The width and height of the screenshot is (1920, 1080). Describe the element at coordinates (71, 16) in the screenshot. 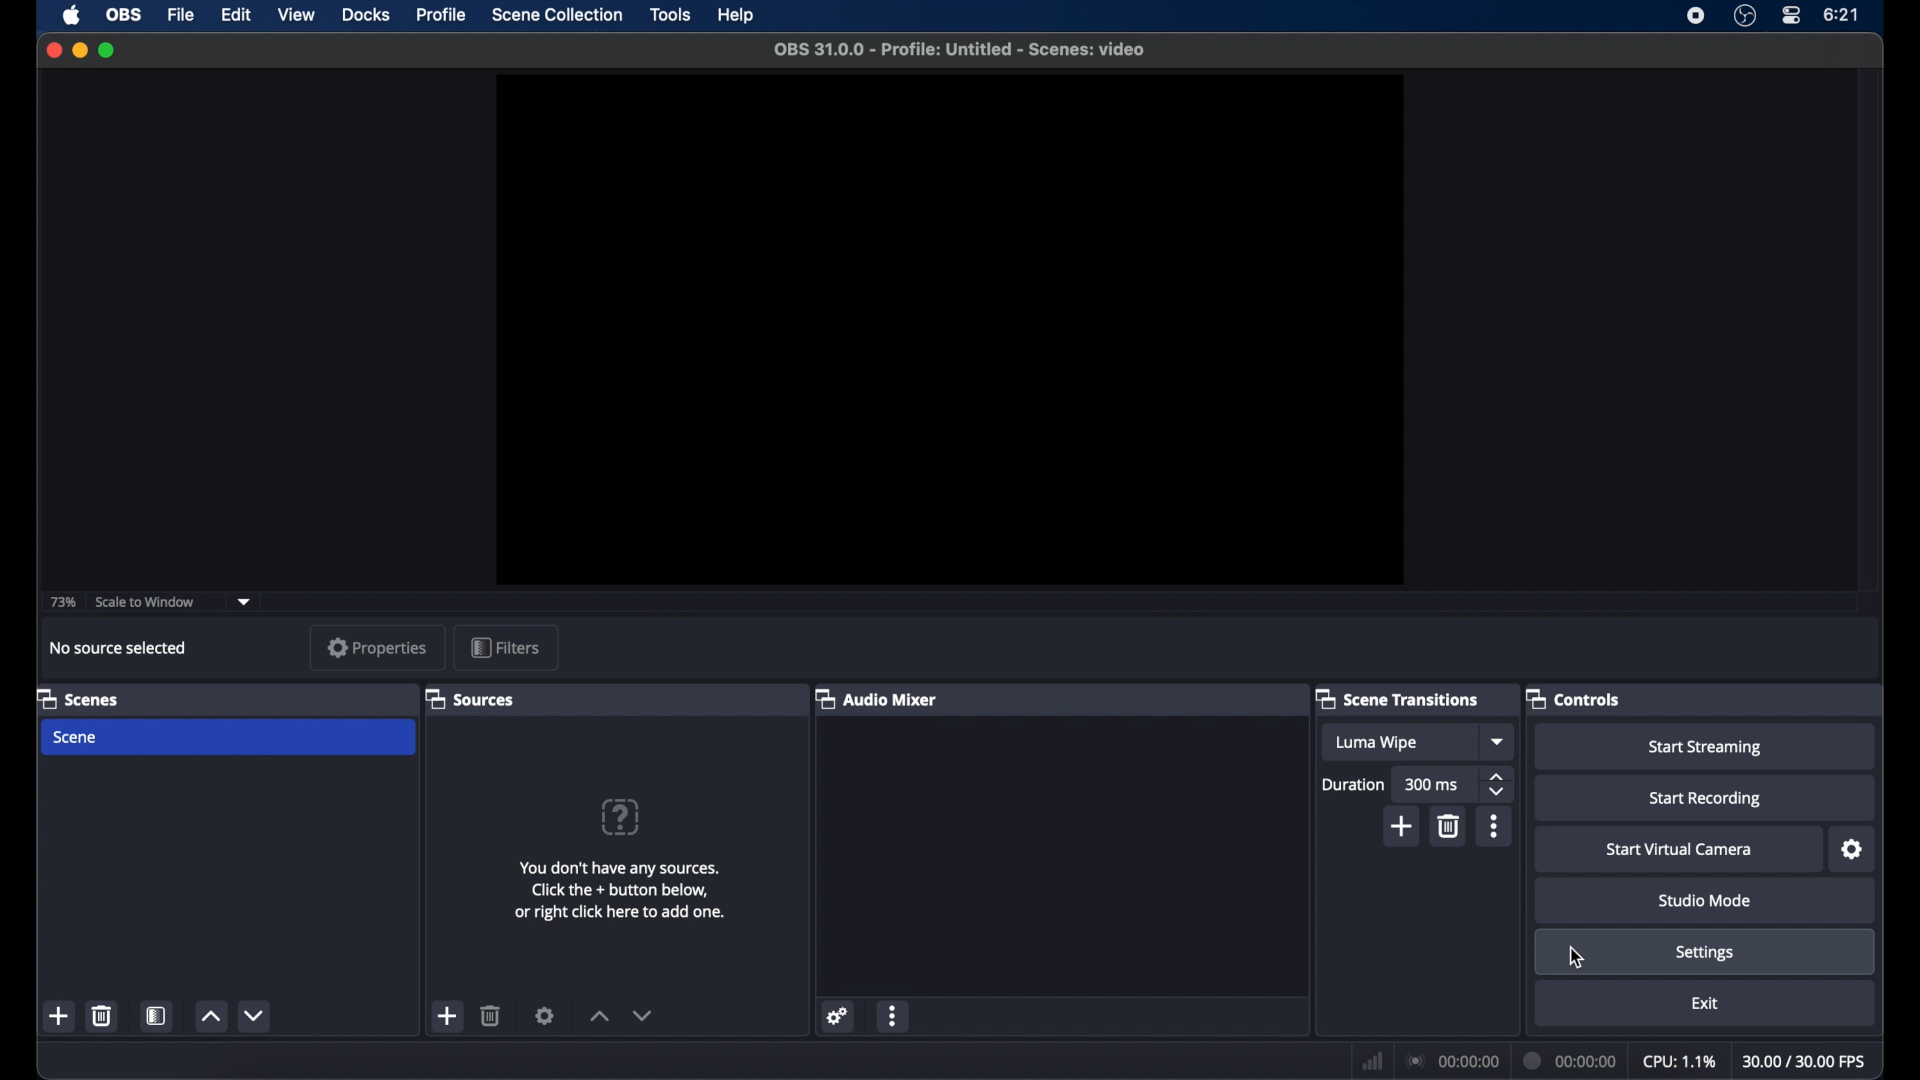

I see `apple icon` at that location.